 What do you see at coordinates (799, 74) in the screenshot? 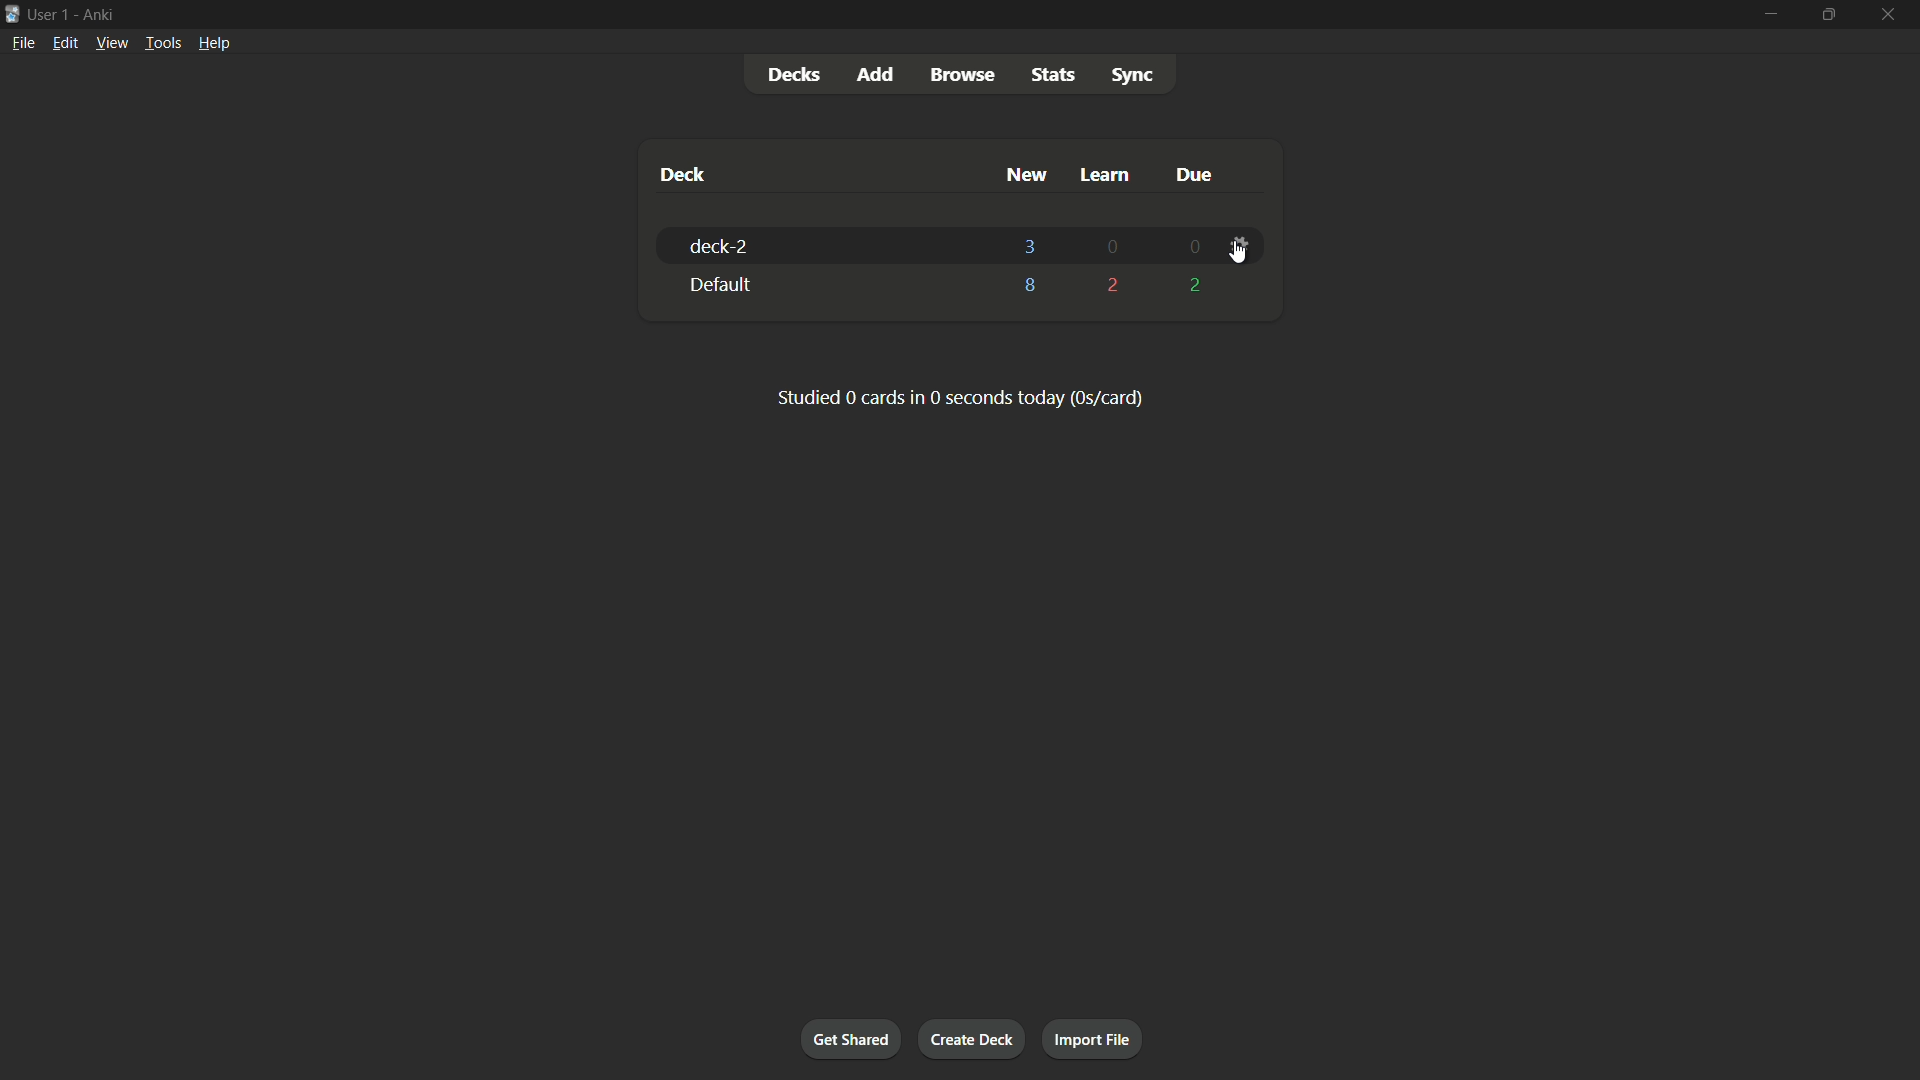
I see `decks` at bounding box center [799, 74].